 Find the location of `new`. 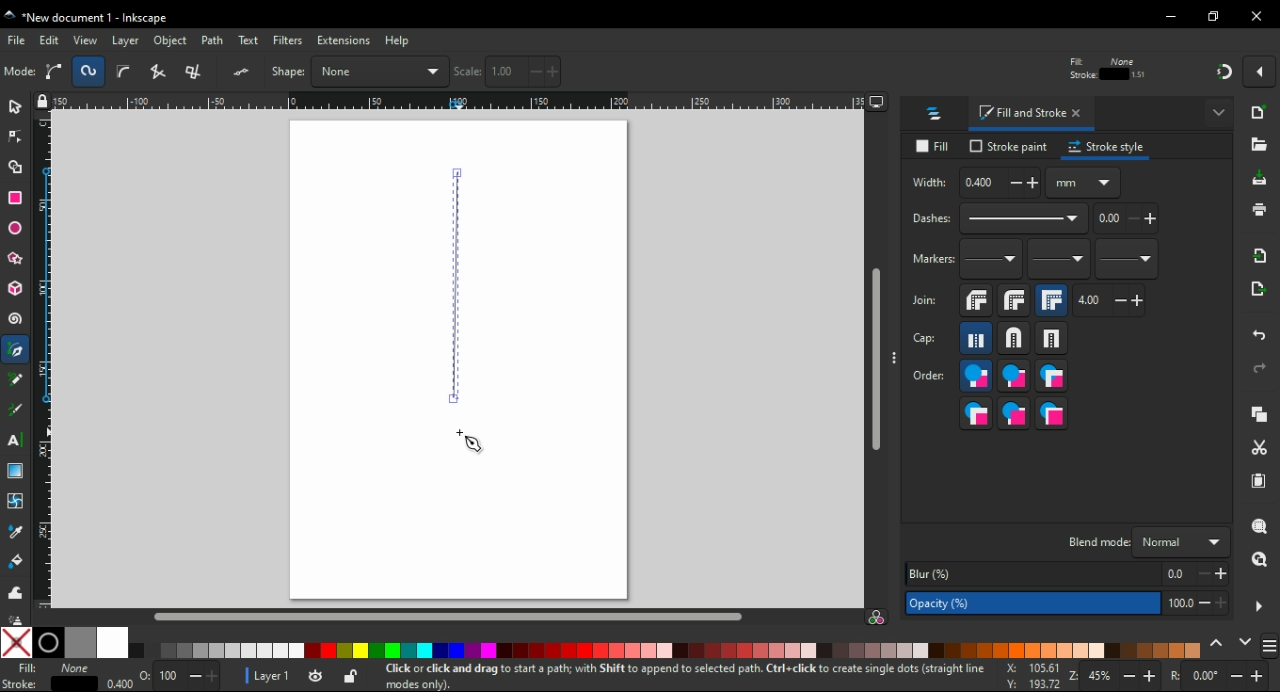

new is located at coordinates (1261, 112).